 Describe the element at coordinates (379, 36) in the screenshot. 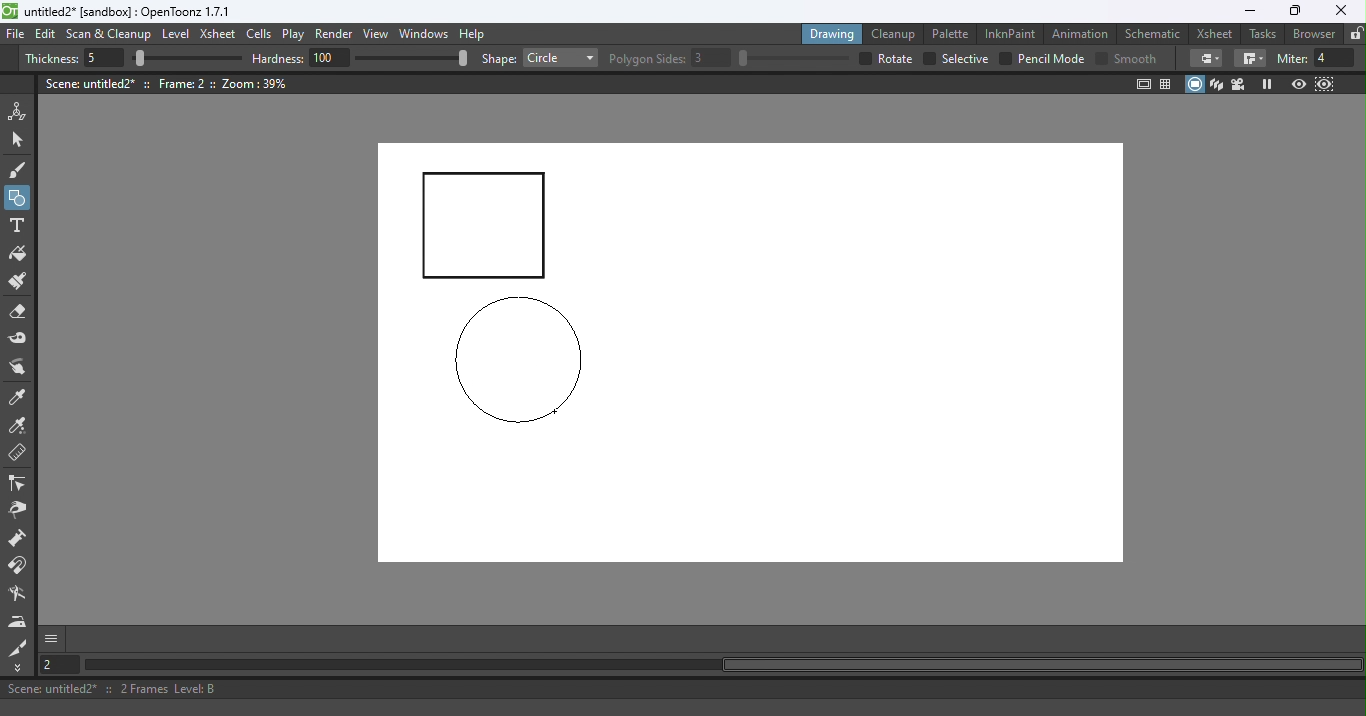

I see `View` at that location.